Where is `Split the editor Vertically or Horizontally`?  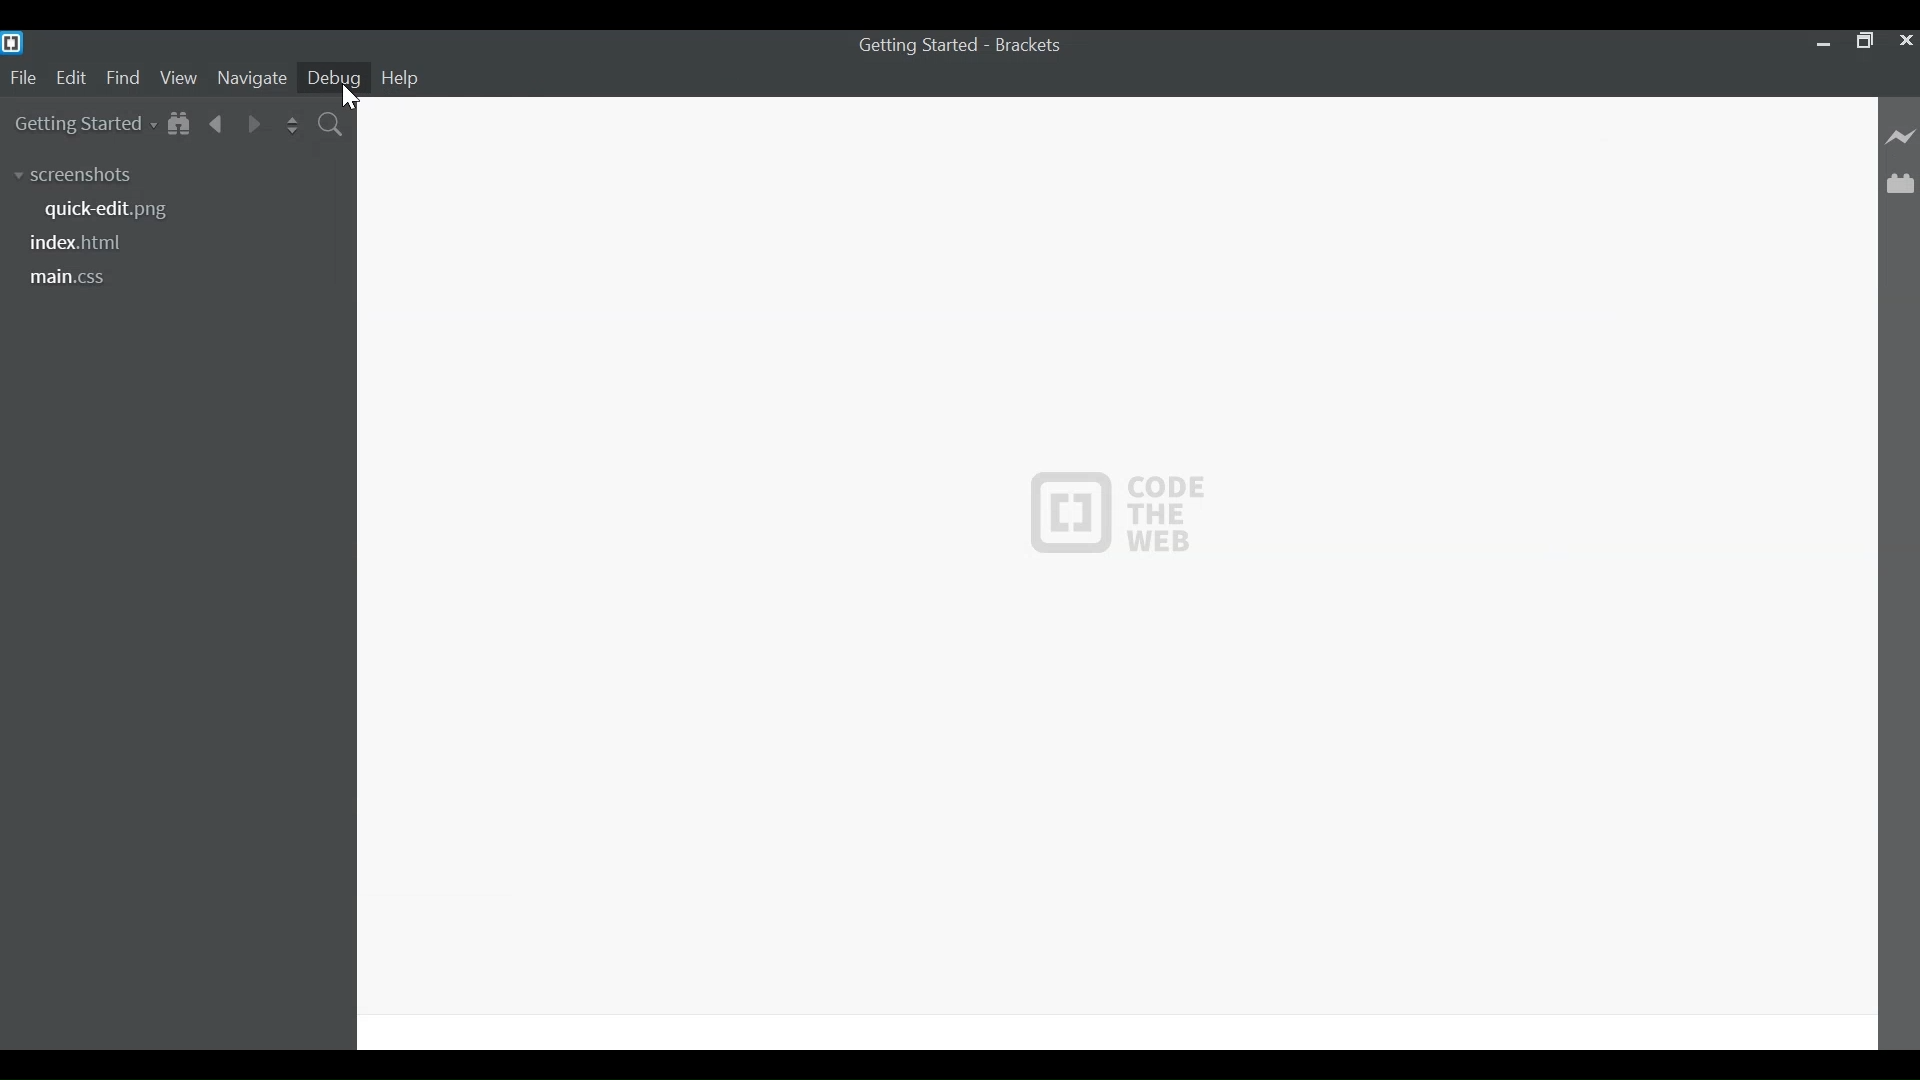
Split the editor Vertically or Horizontally is located at coordinates (292, 123).